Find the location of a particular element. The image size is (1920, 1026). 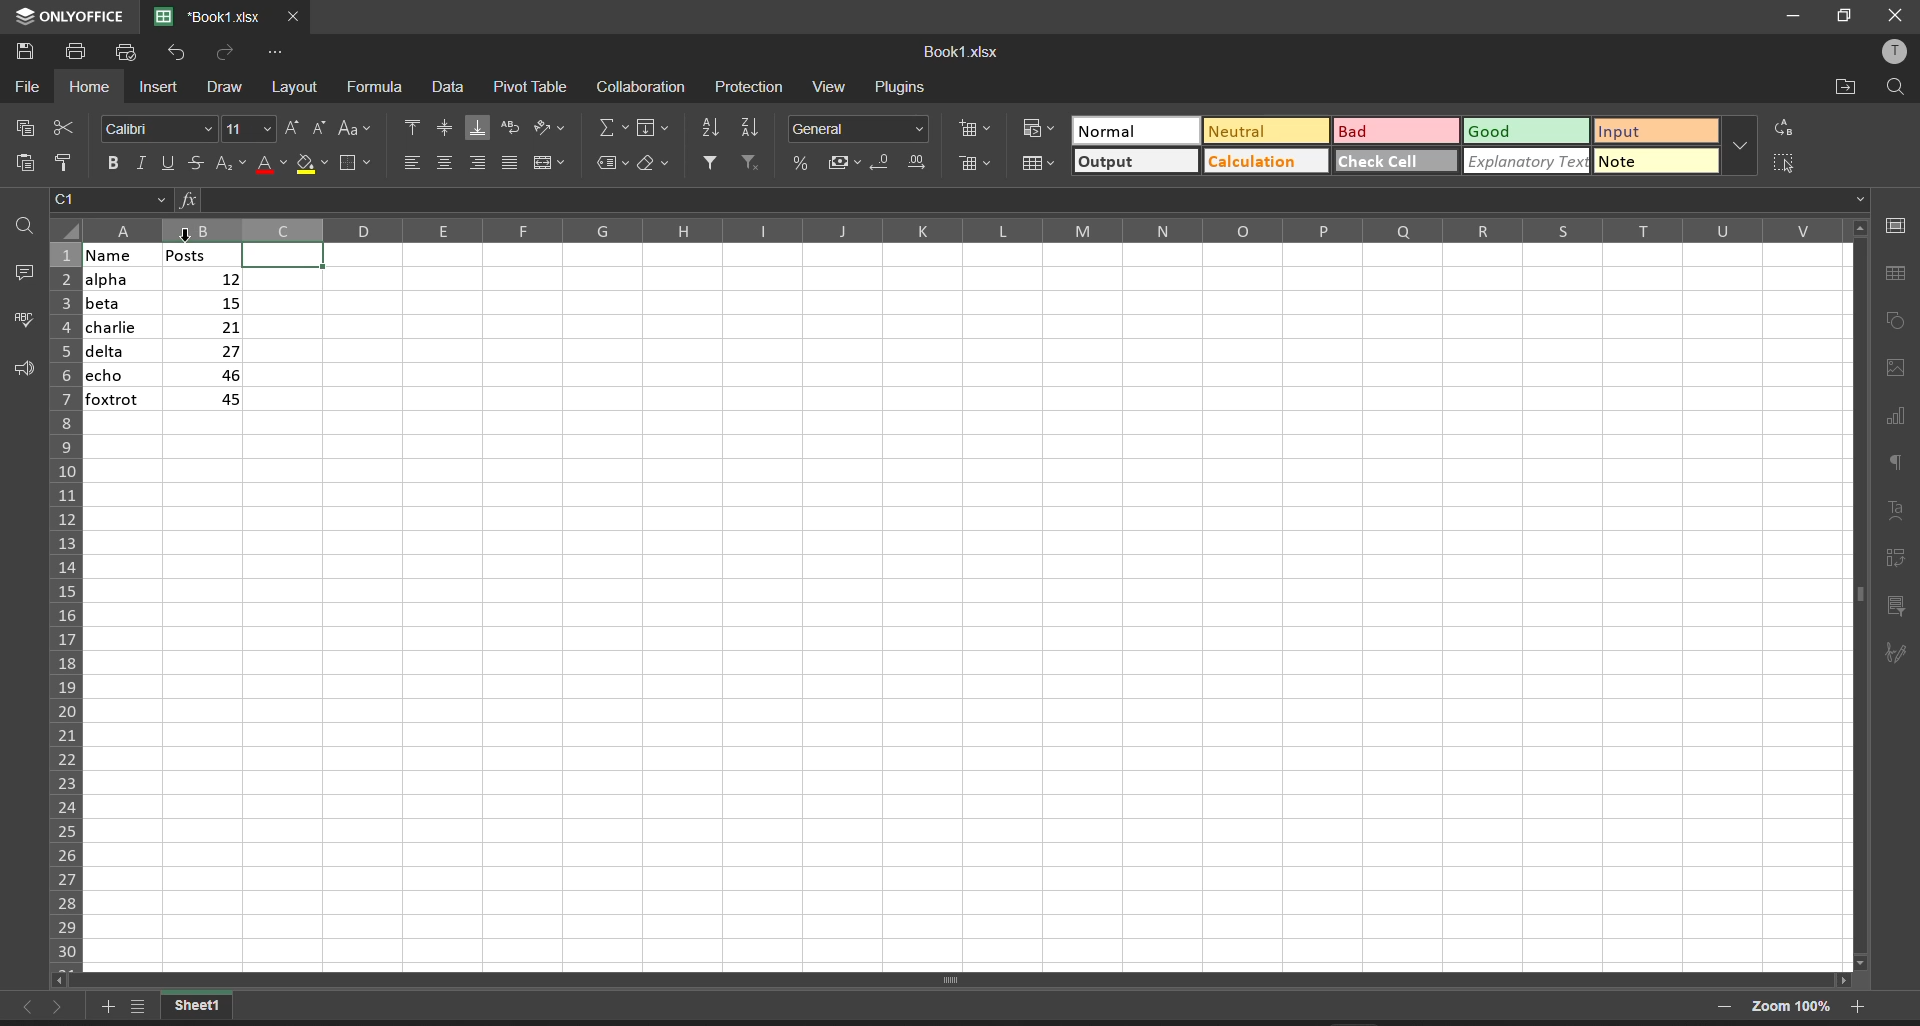

user profile is located at coordinates (1897, 53).